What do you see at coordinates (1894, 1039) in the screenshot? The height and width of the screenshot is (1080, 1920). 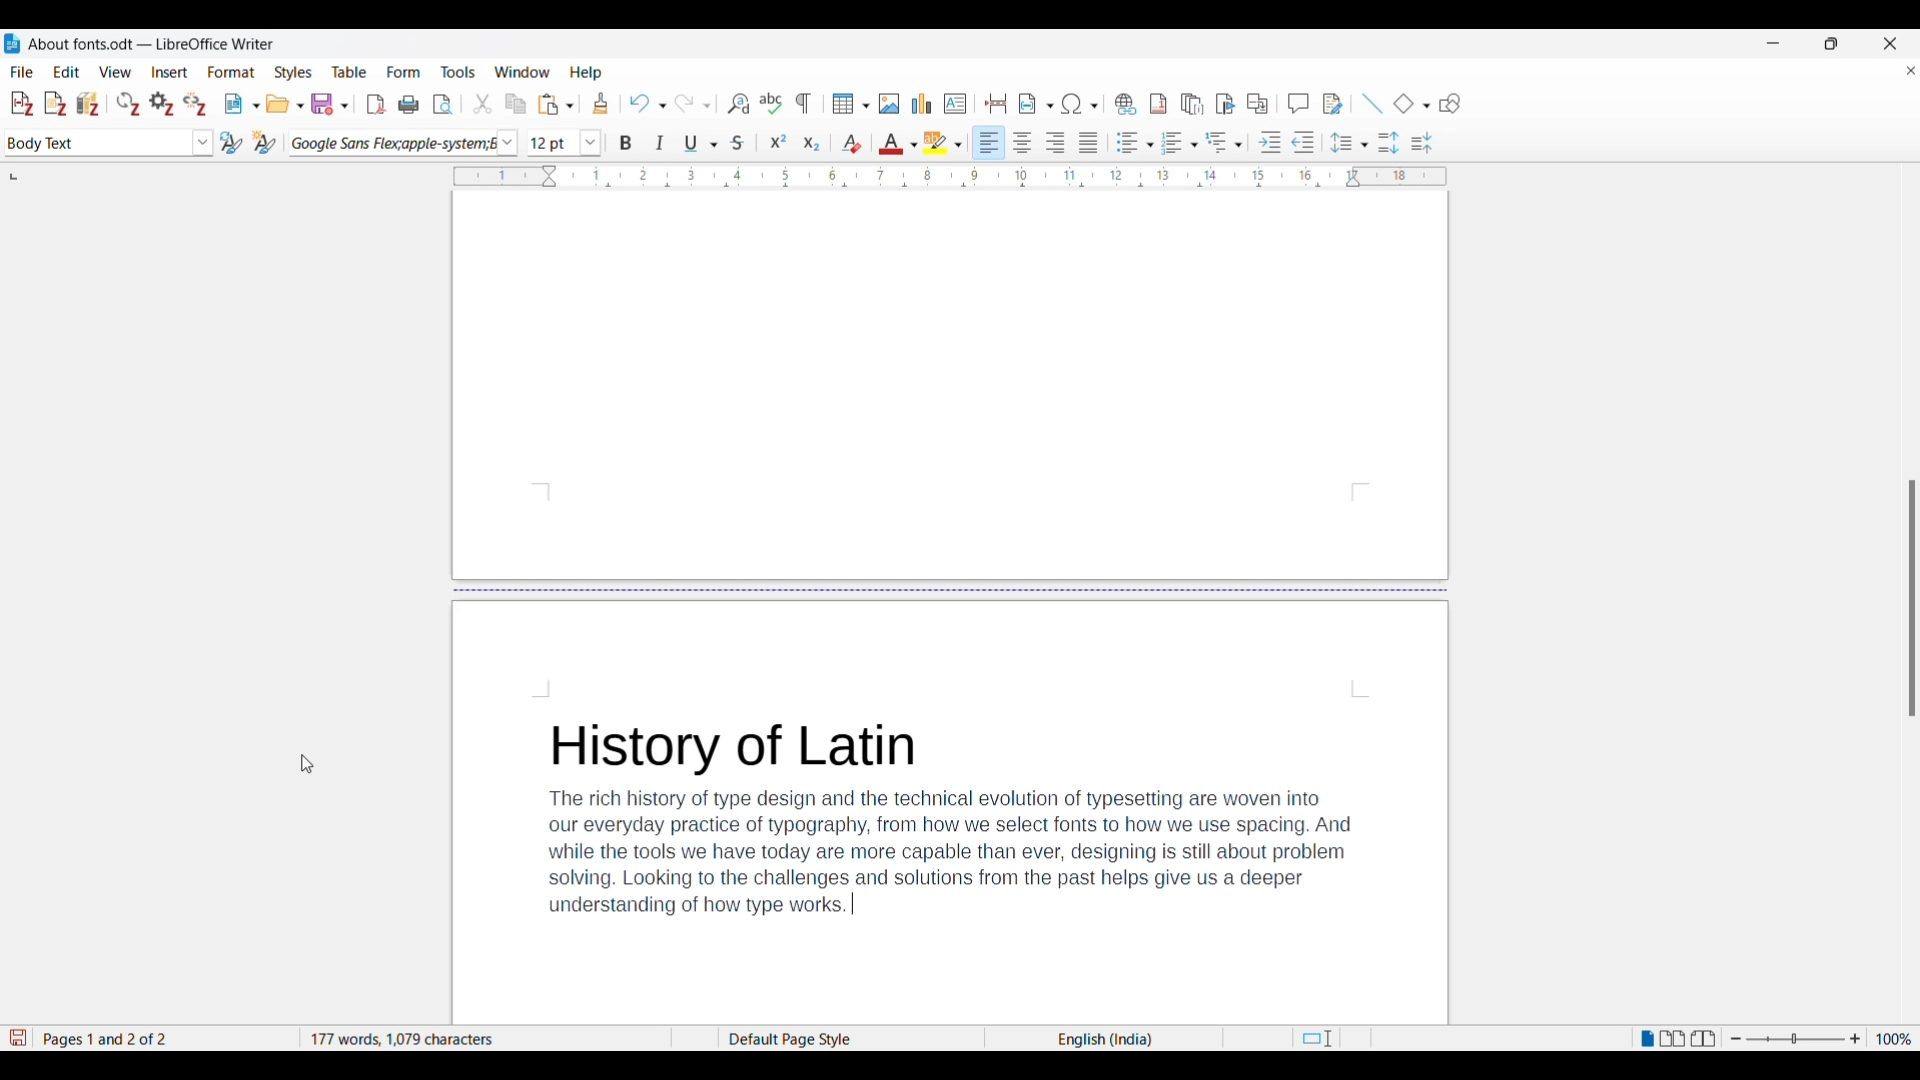 I see `Current zoom factor` at bounding box center [1894, 1039].